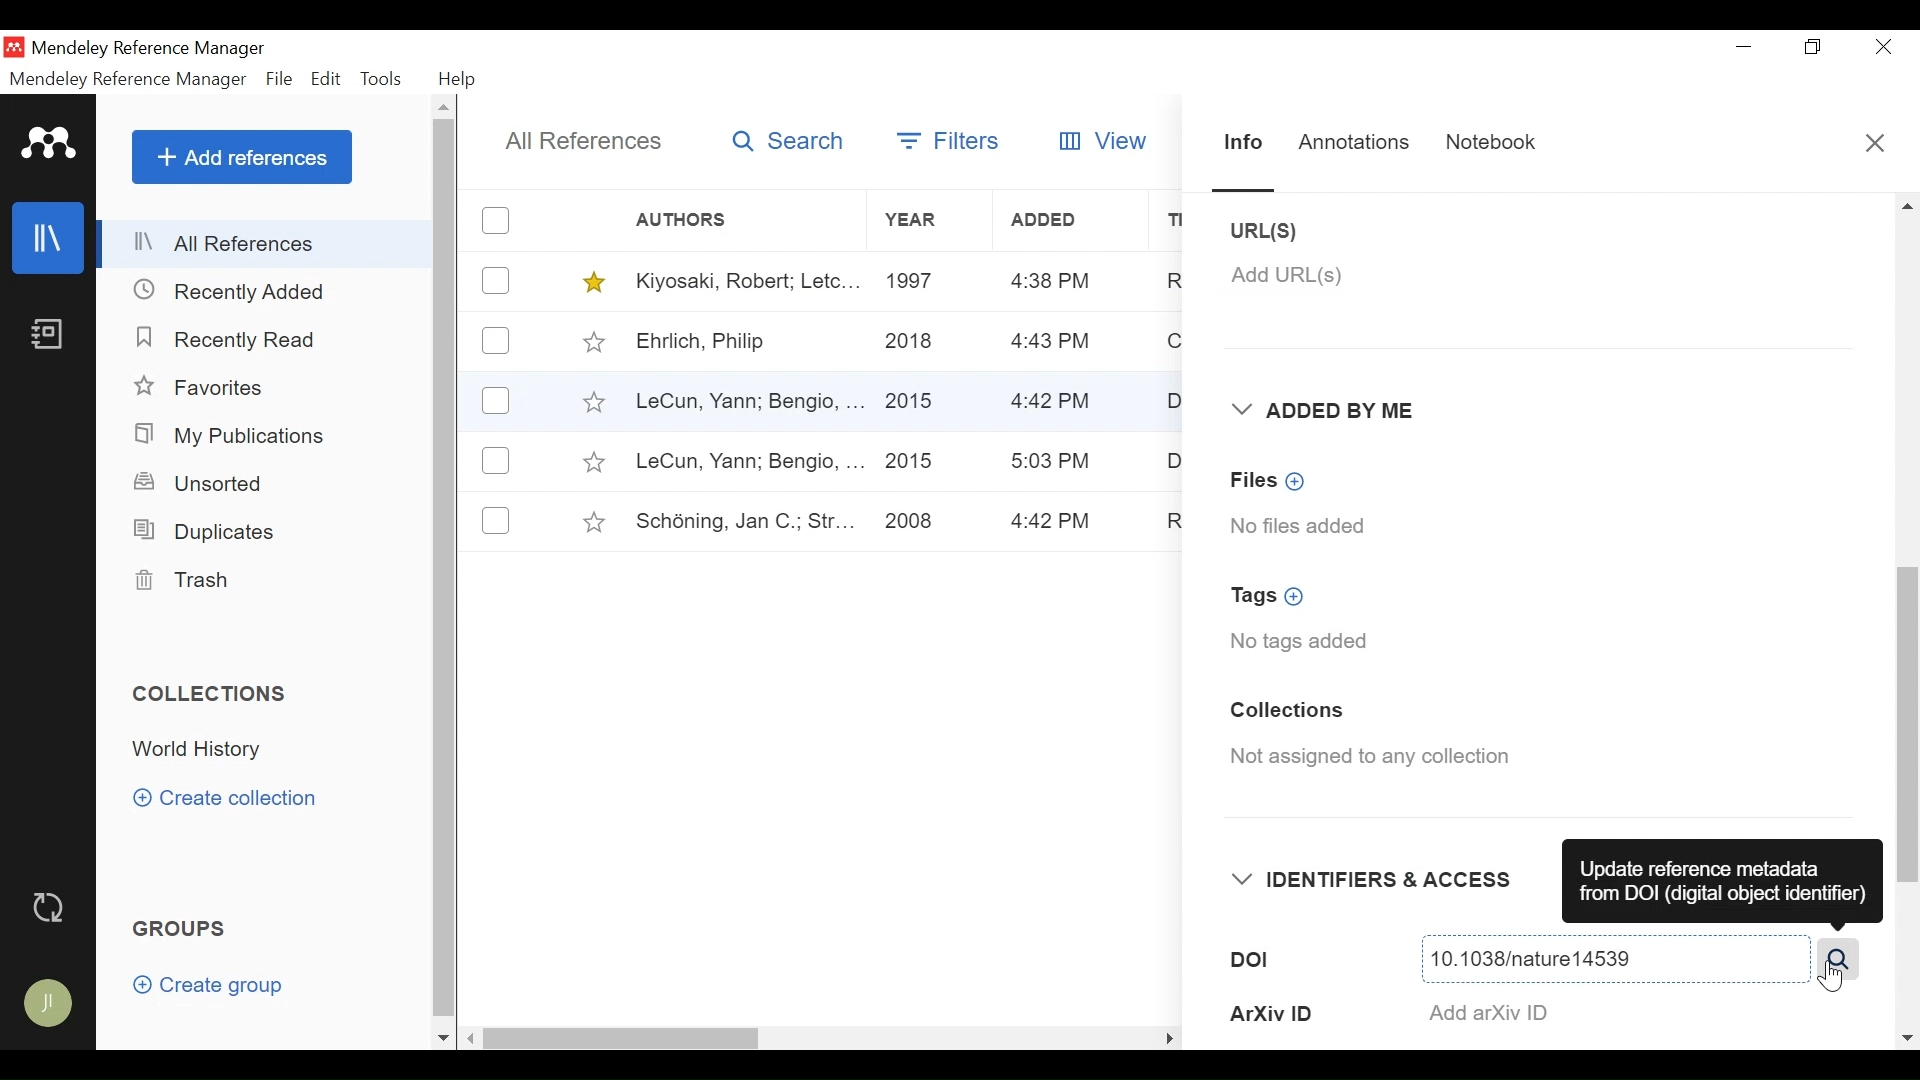  Describe the element at coordinates (909, 523) in the screenshot. I see `2008` at that location.